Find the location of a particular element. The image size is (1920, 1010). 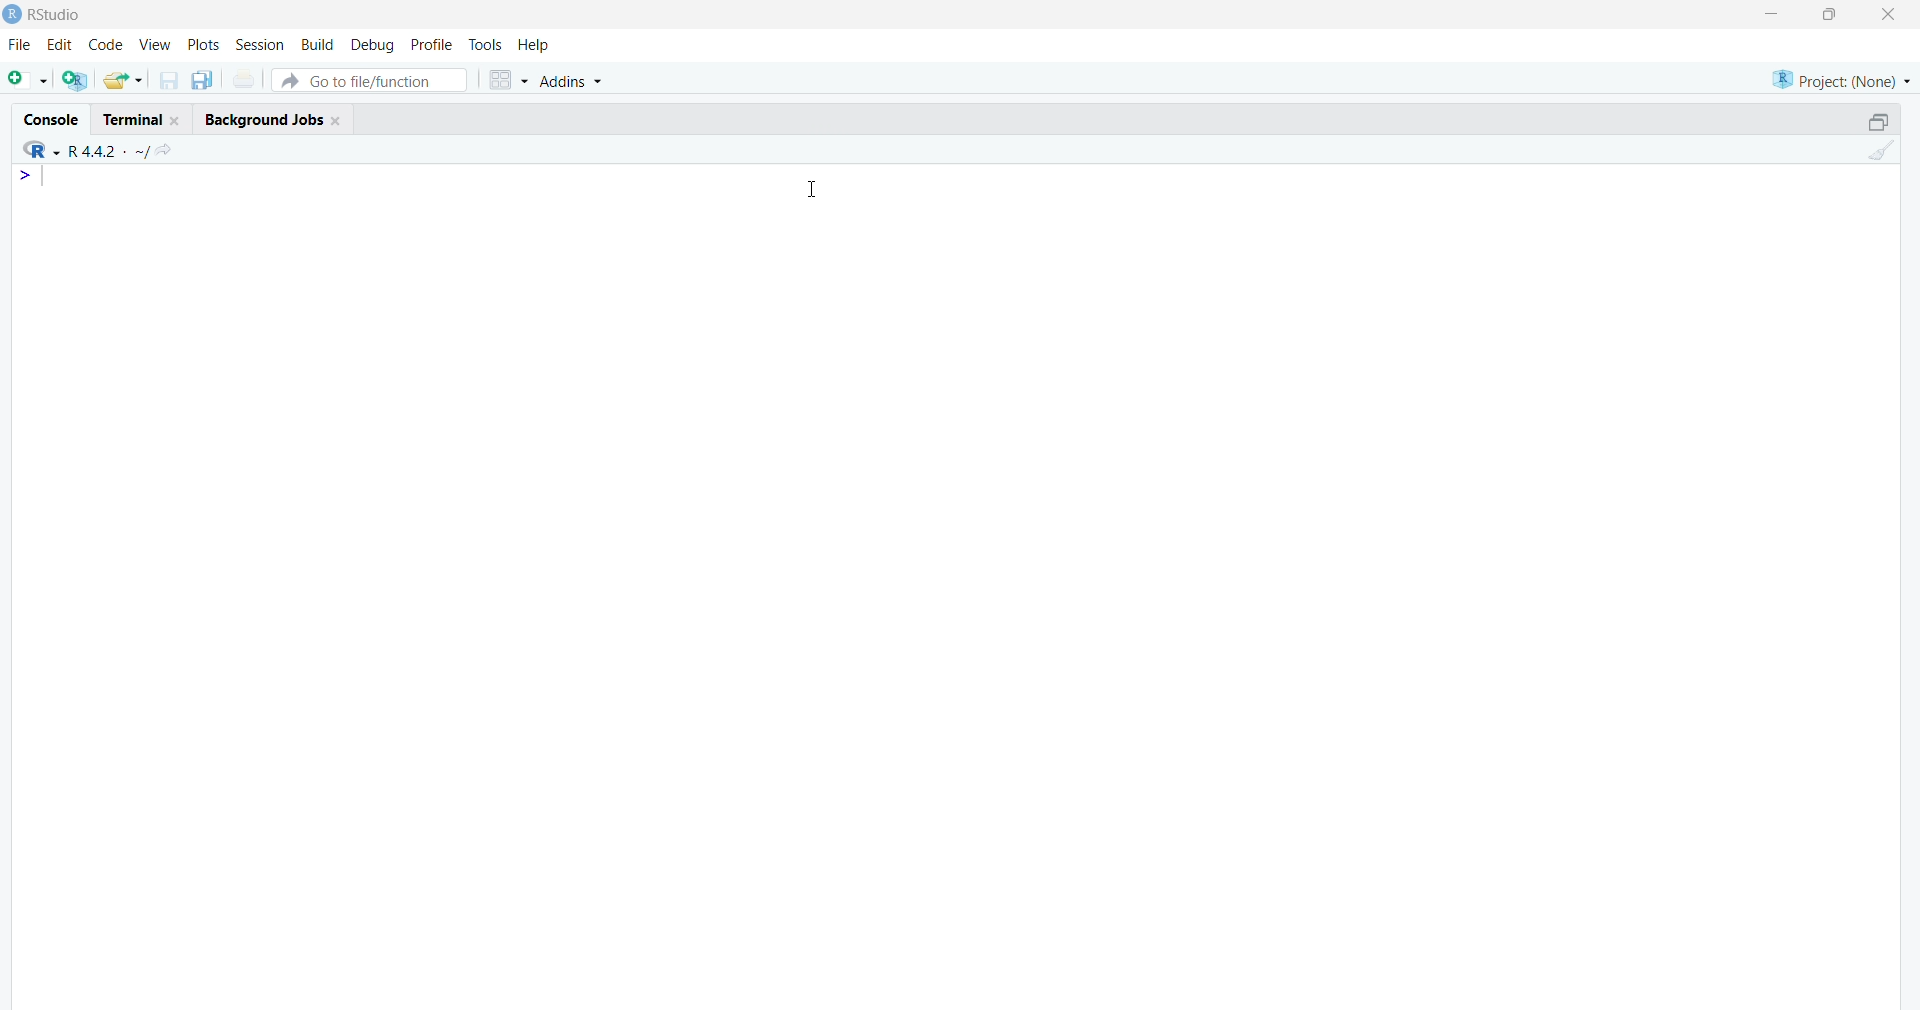

Session is located at coordinates (260, 45).